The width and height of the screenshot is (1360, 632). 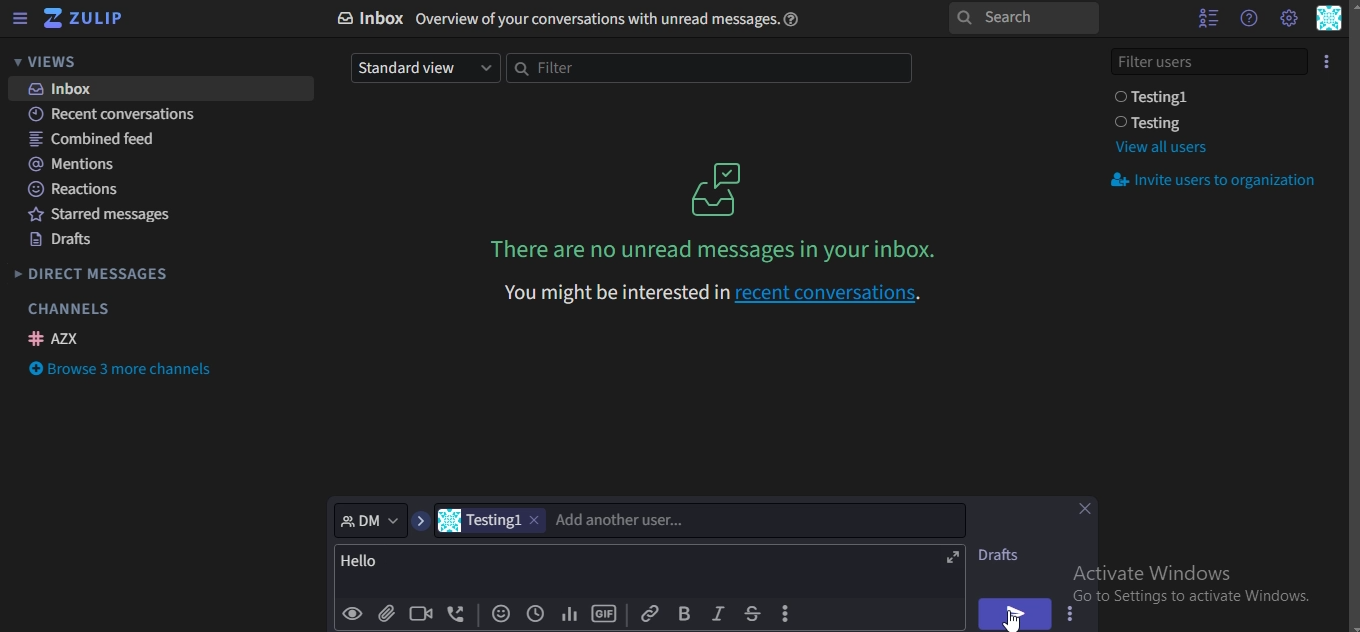 I want to click on upload files, so click(x=388, y=615).